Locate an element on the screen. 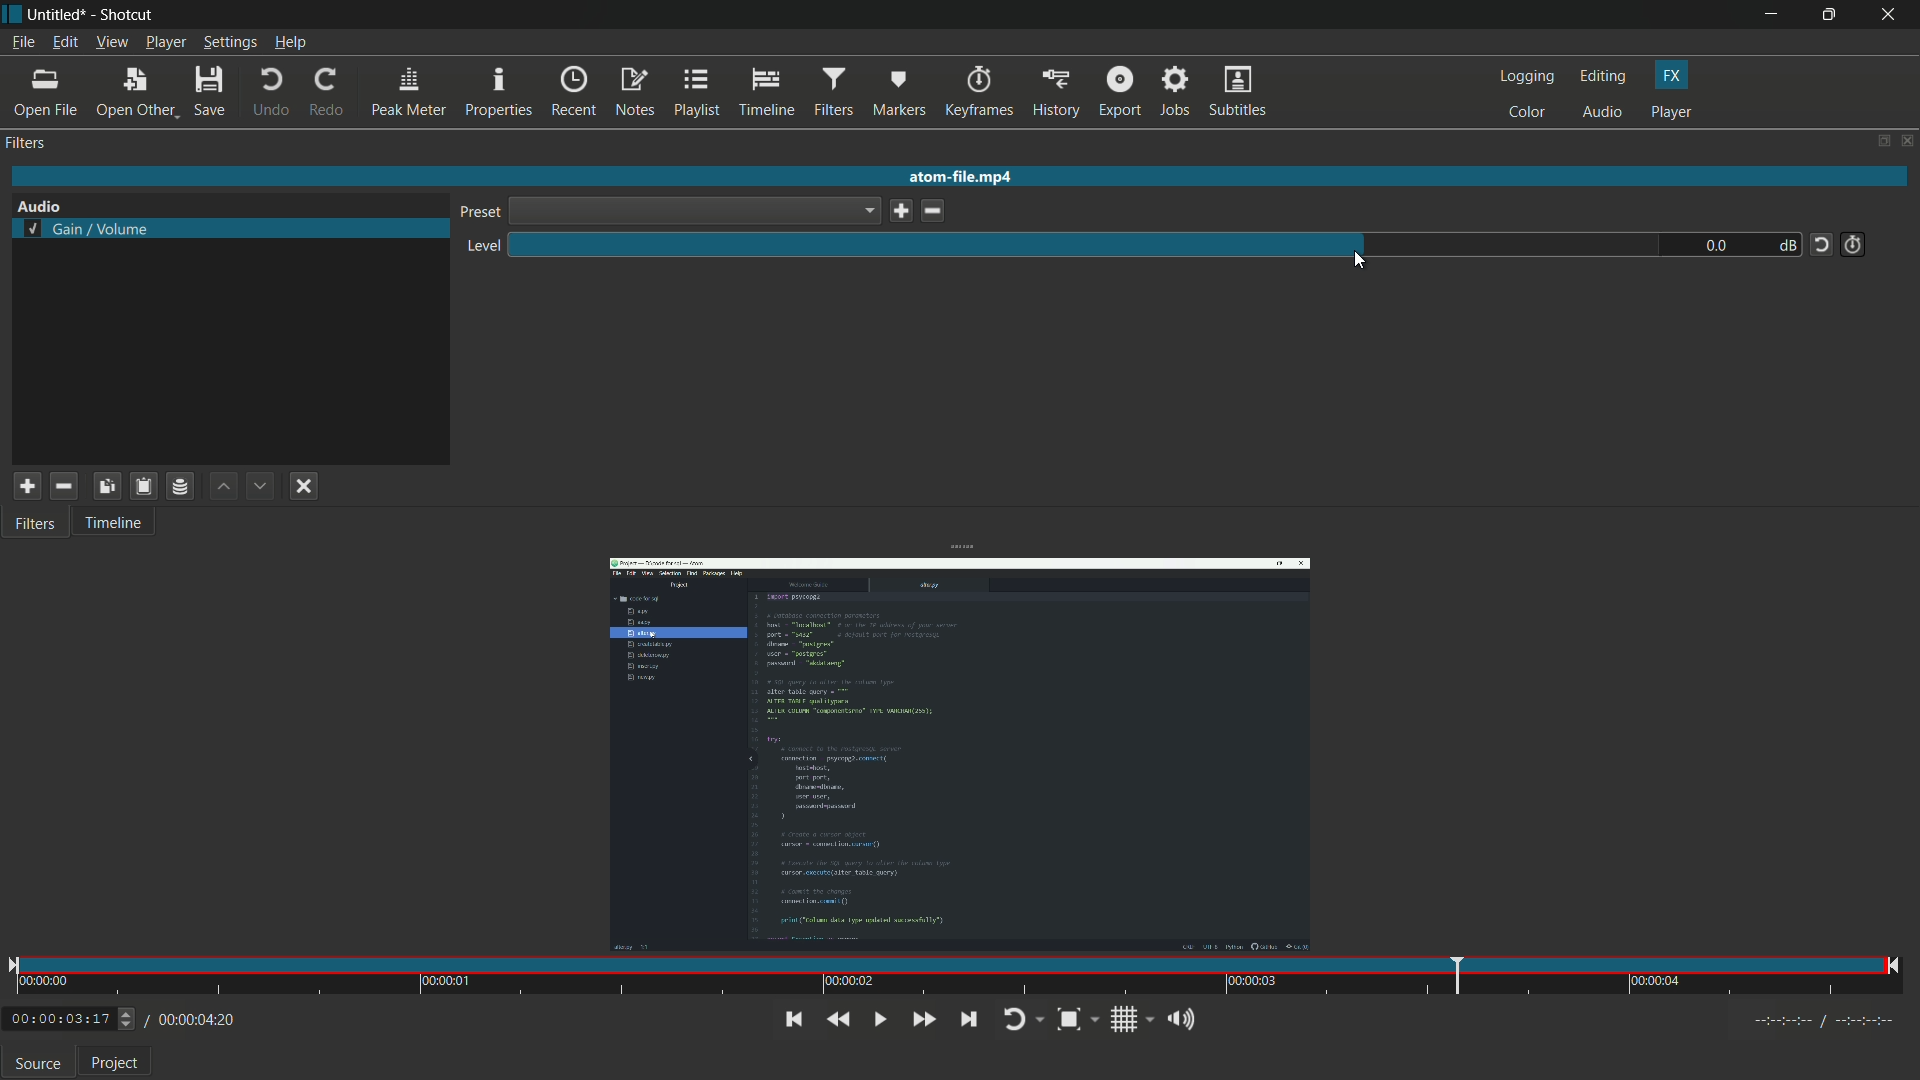 Image resolution: width=1920 pixels, height=1080 pixels. Untitled (file name) is located at coordinates (58, 15).